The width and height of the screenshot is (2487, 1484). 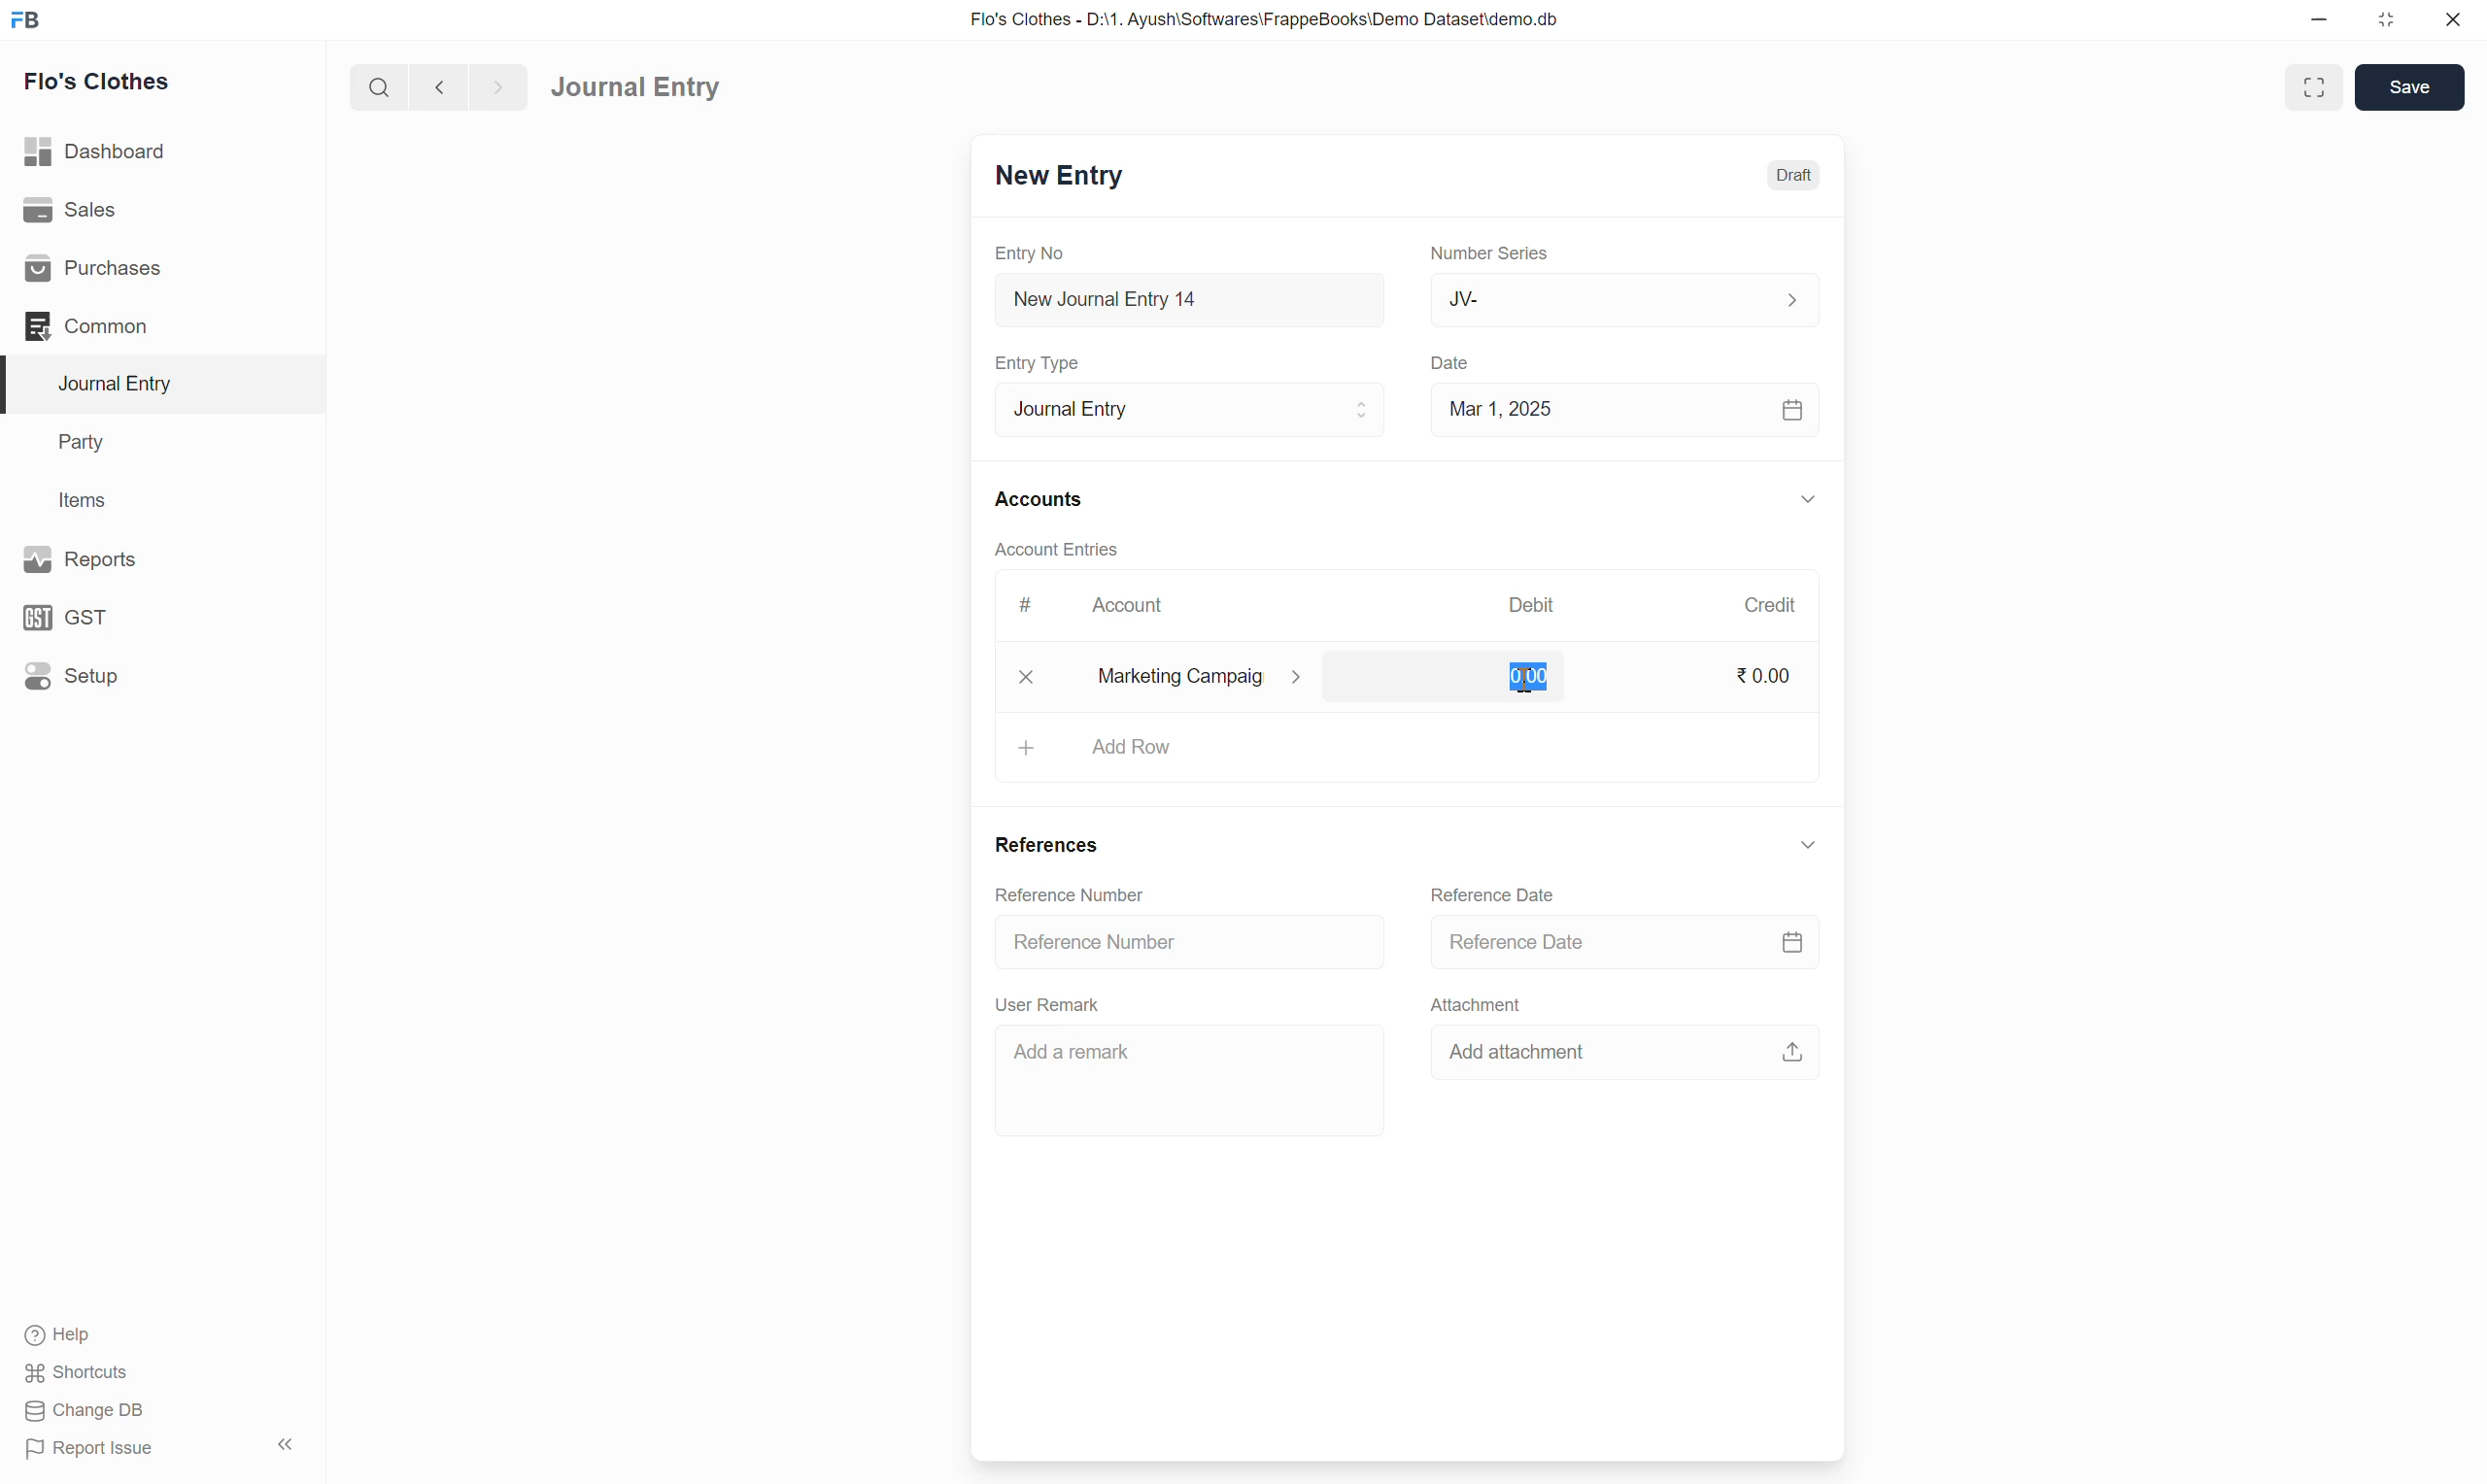 What do you see at coordinates (2453, 19) in the screenshot?
I see `close` at bounding box center [2453, 19].